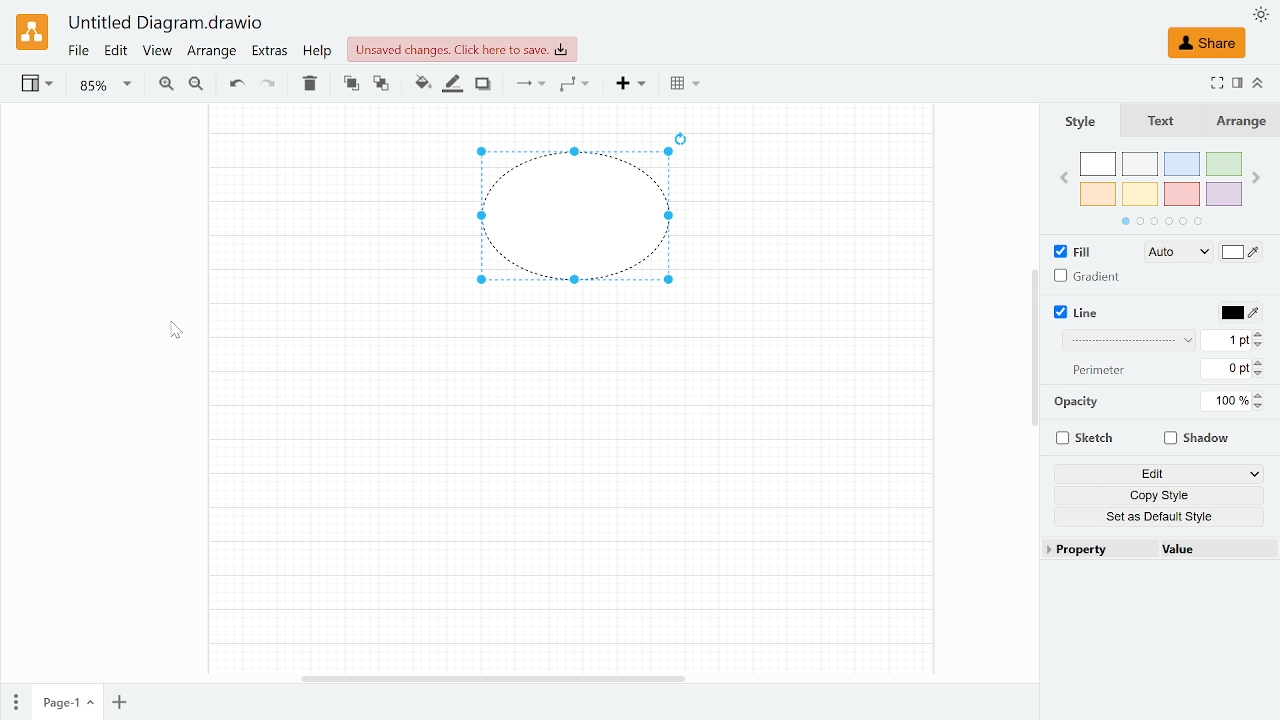 The image size is (1280, 720). What do you see at coordinates (685, 86) in the screenshot?
I see `Table` at bounding box center [685, 86].